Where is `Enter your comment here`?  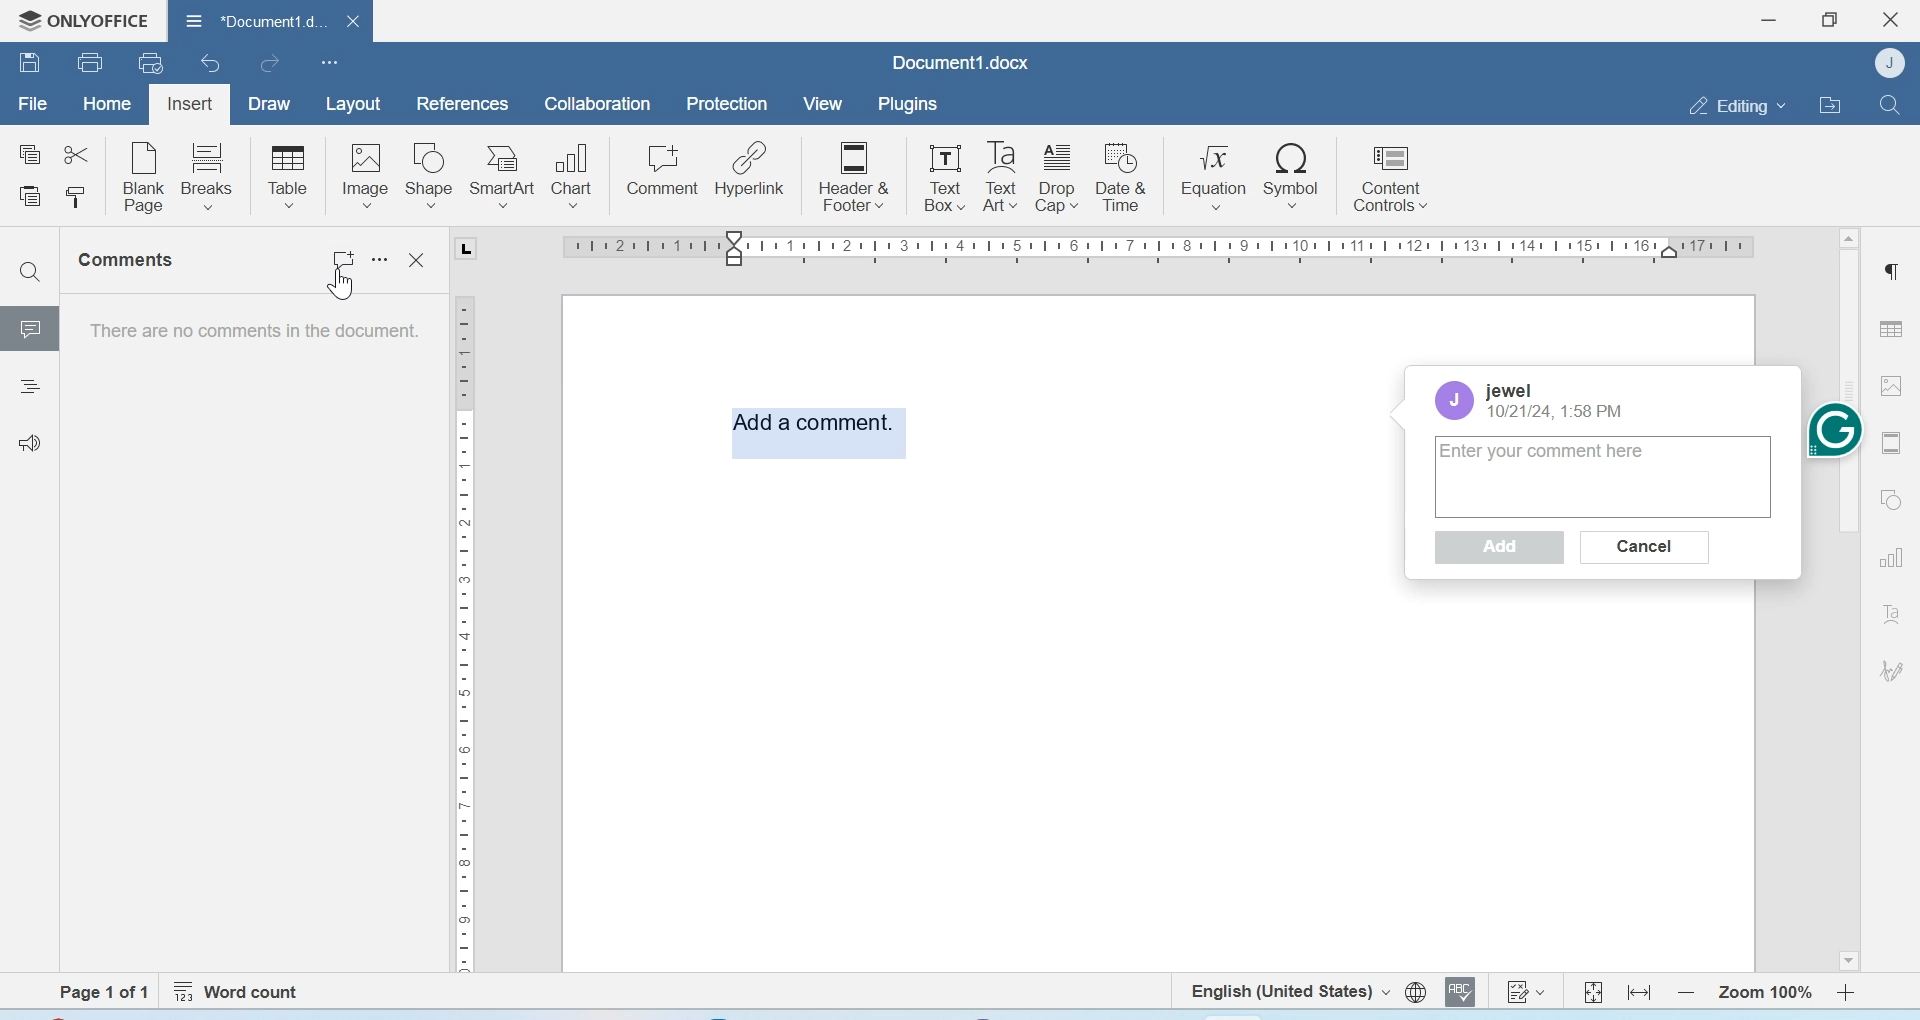 Enter your comment here is located at coordinates (1605, 477).